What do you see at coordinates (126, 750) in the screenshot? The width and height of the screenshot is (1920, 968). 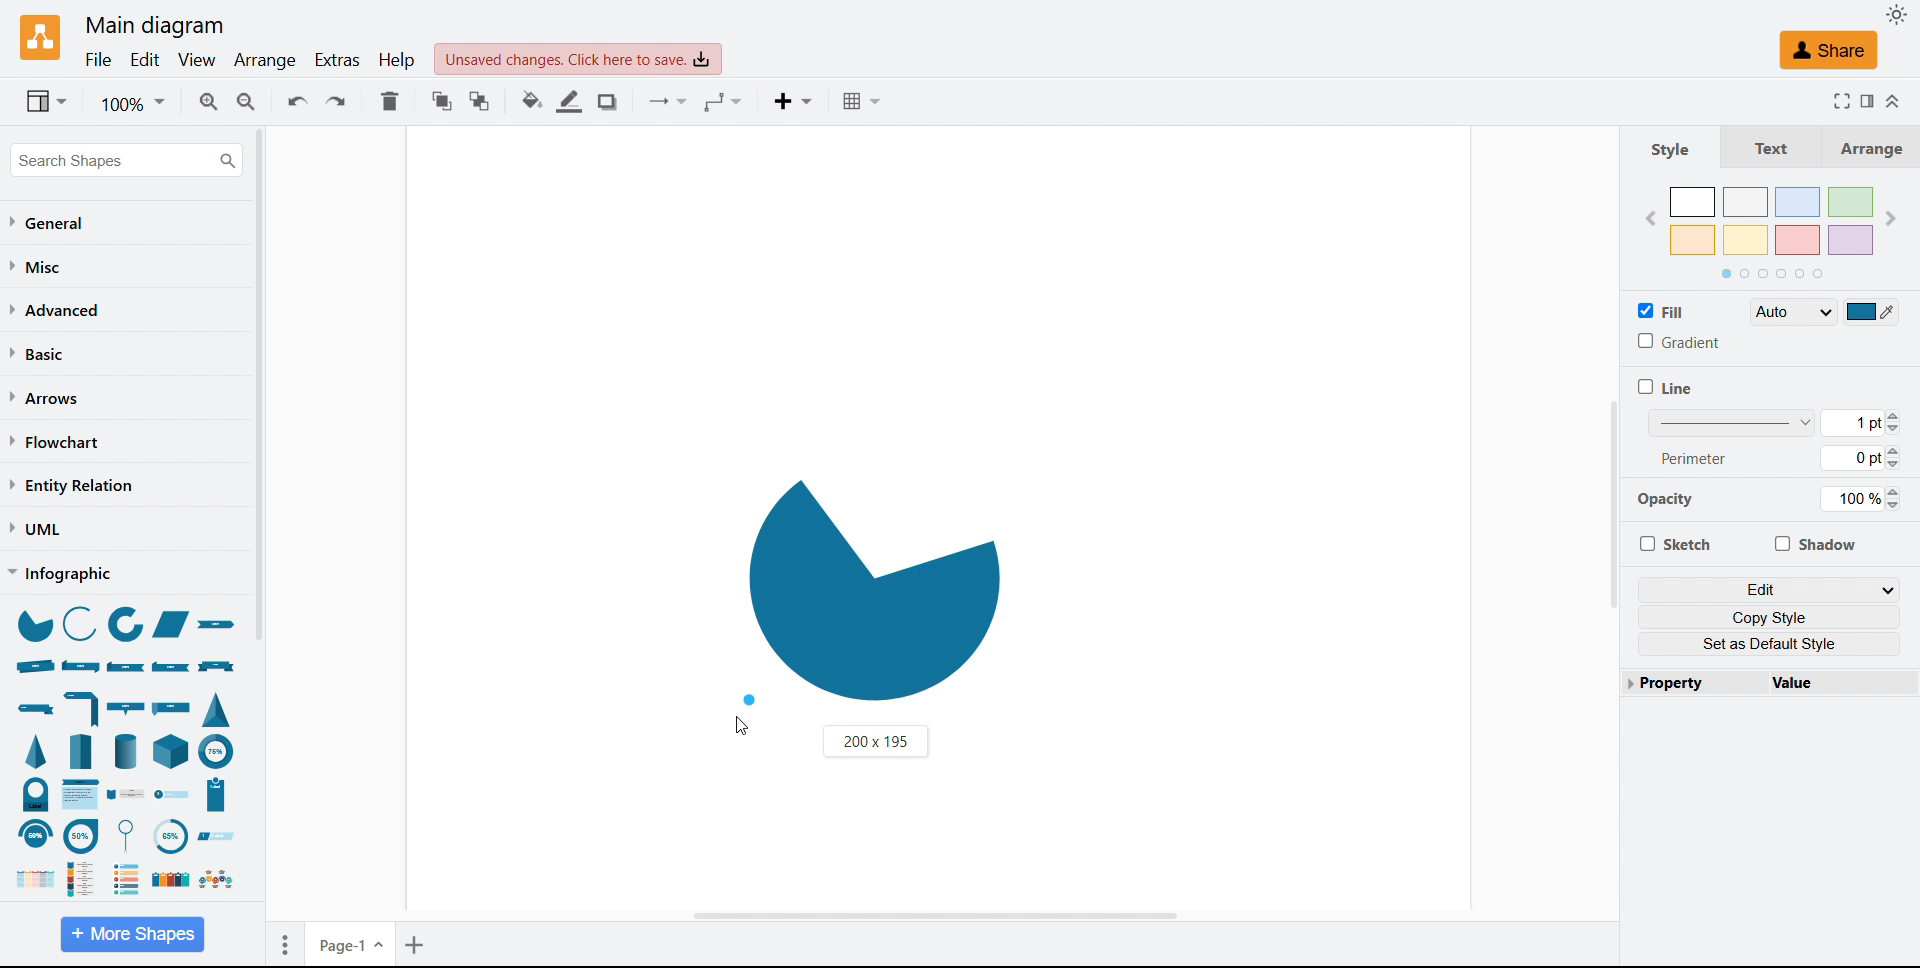 I see `cylinder` at bounding box center [126, 750].